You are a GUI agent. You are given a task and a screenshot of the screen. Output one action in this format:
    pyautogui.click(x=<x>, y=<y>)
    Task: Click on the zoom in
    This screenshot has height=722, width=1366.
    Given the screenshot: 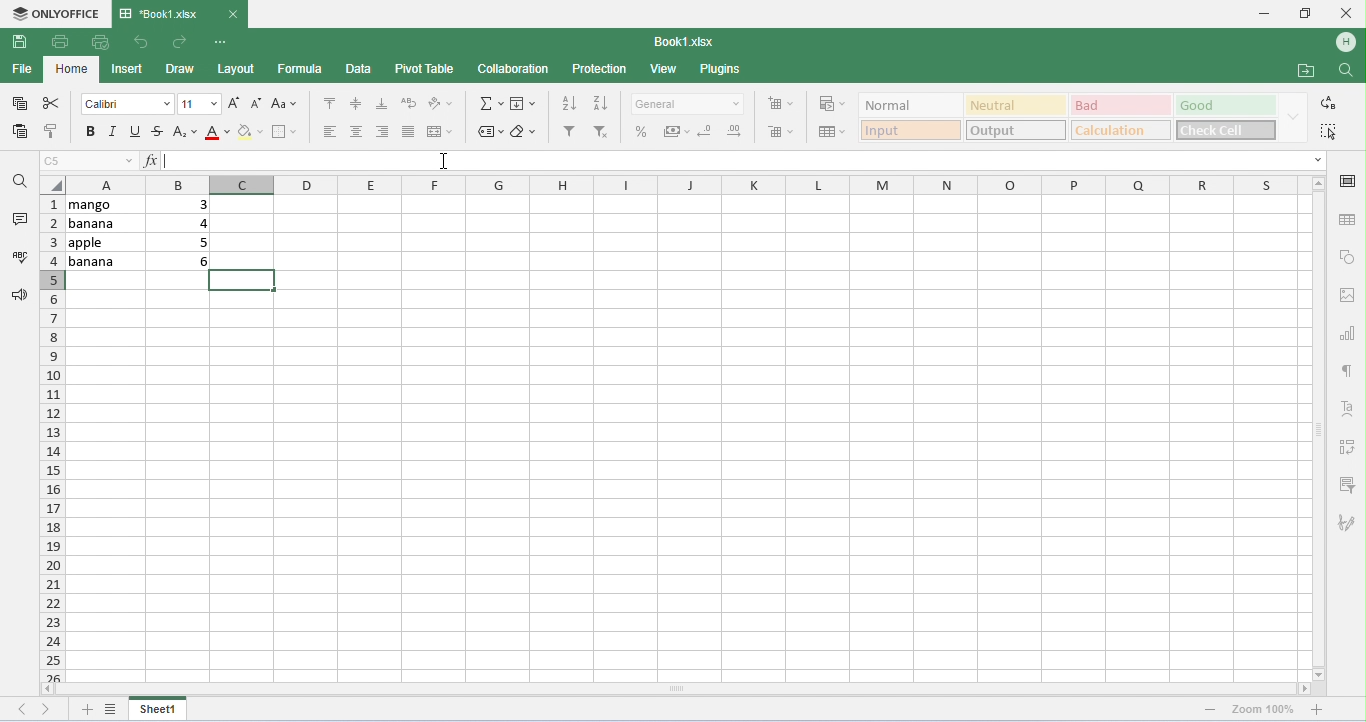 What is the action you would take?
    pyautogui.click(x=1212, y=710)
    